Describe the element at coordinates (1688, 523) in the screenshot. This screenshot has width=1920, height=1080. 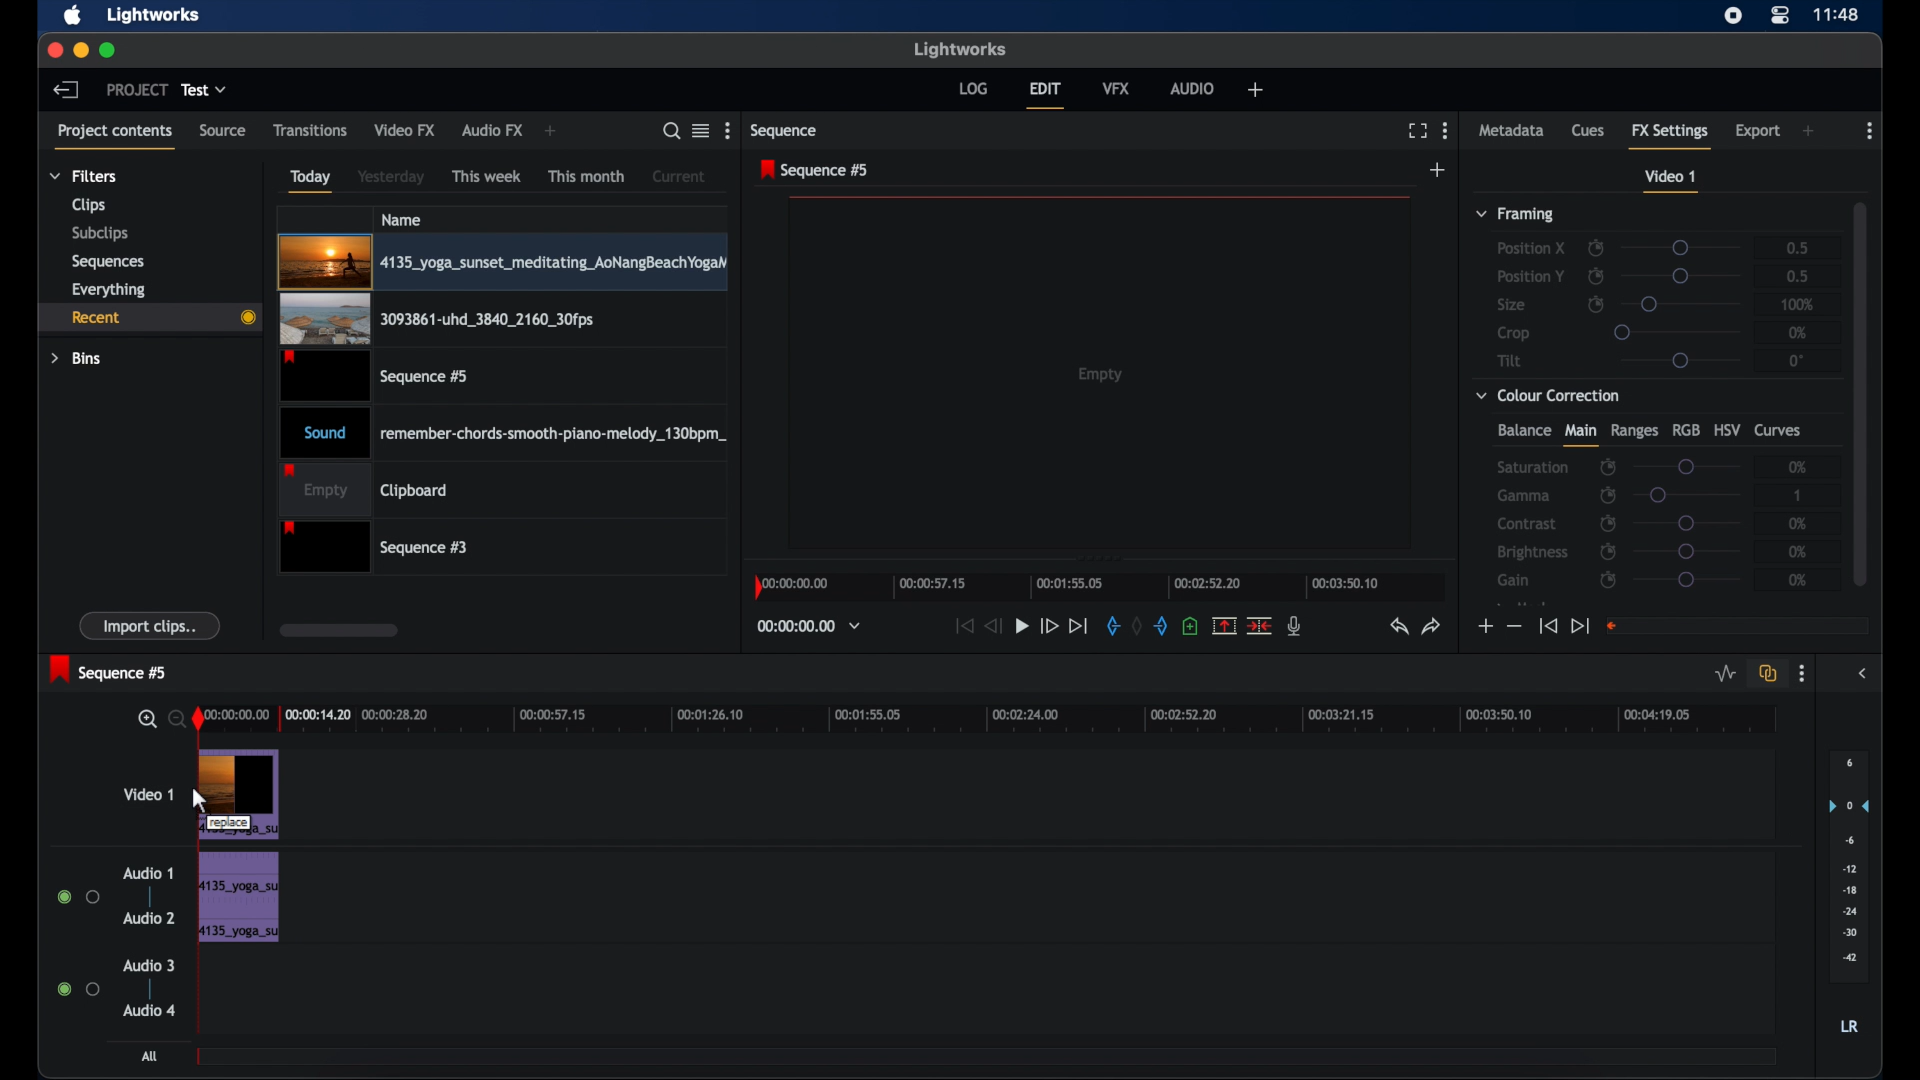
I see `slider` at that location.